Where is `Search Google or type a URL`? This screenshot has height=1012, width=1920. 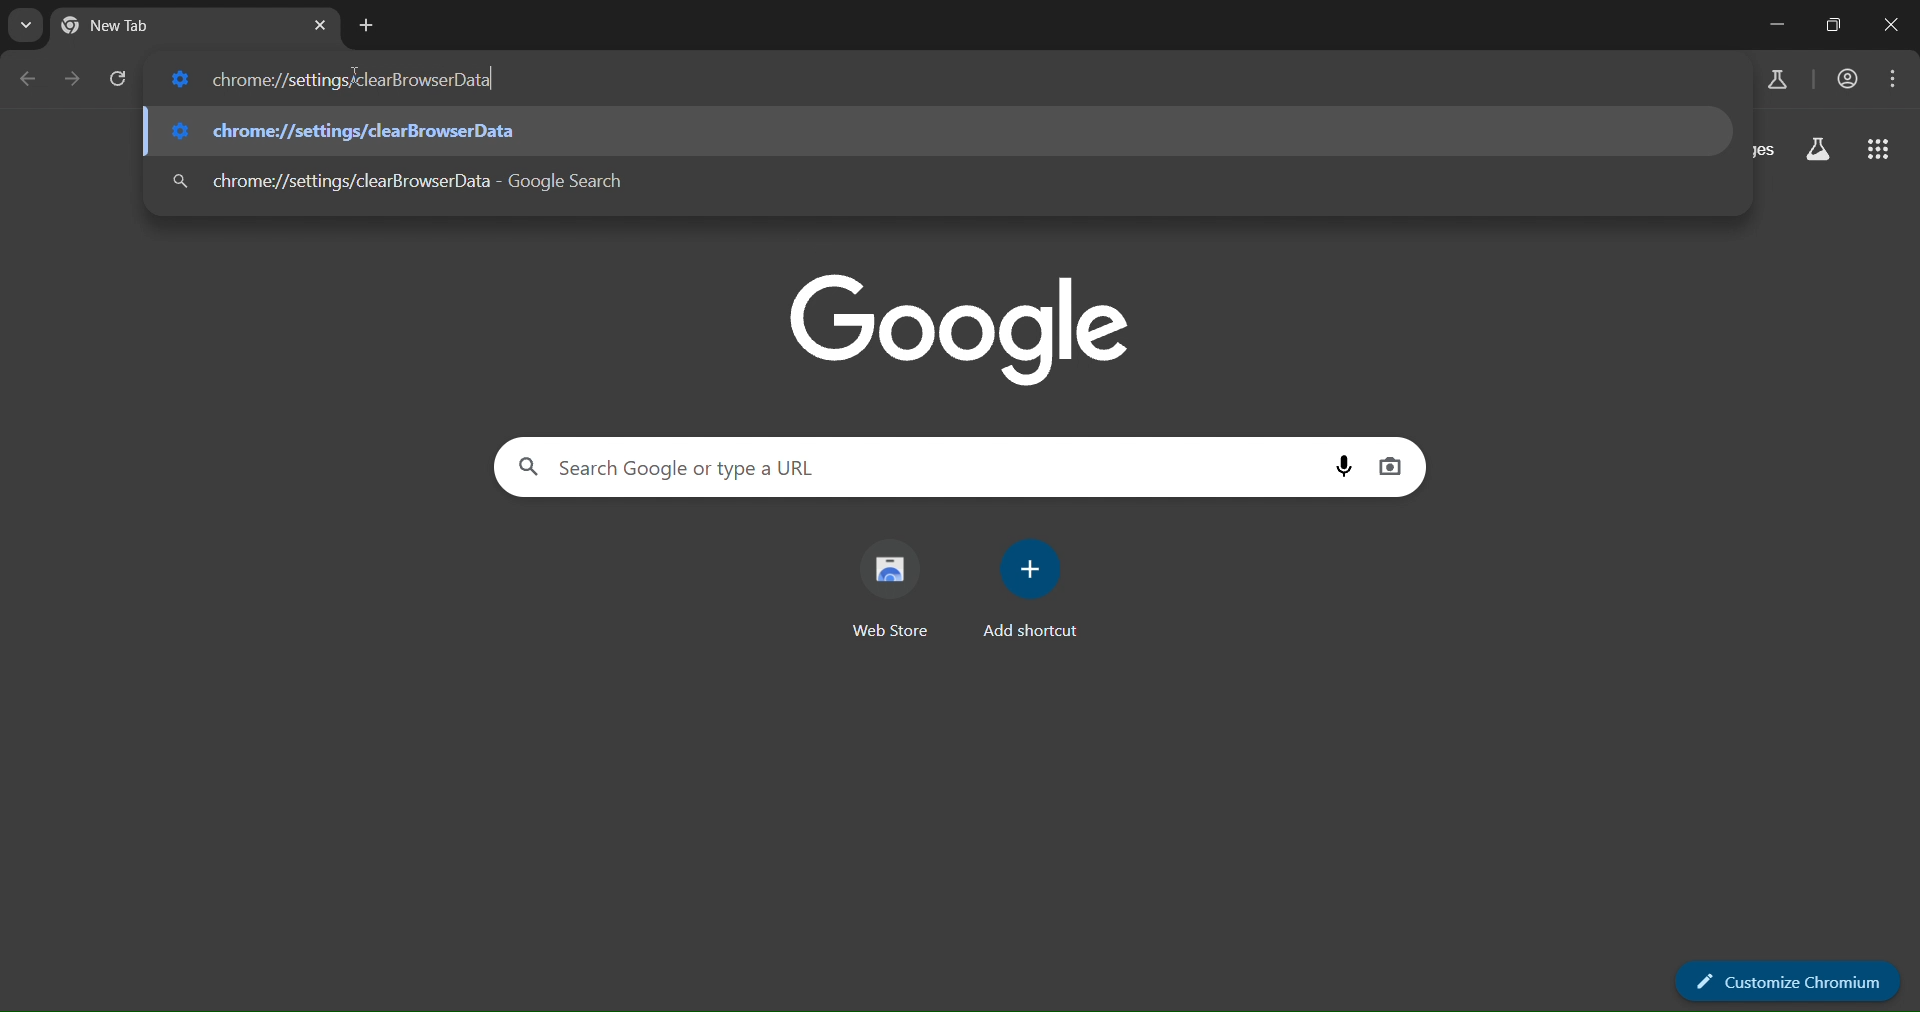
Search Google or type a URL is located at coordinates (917, 467).